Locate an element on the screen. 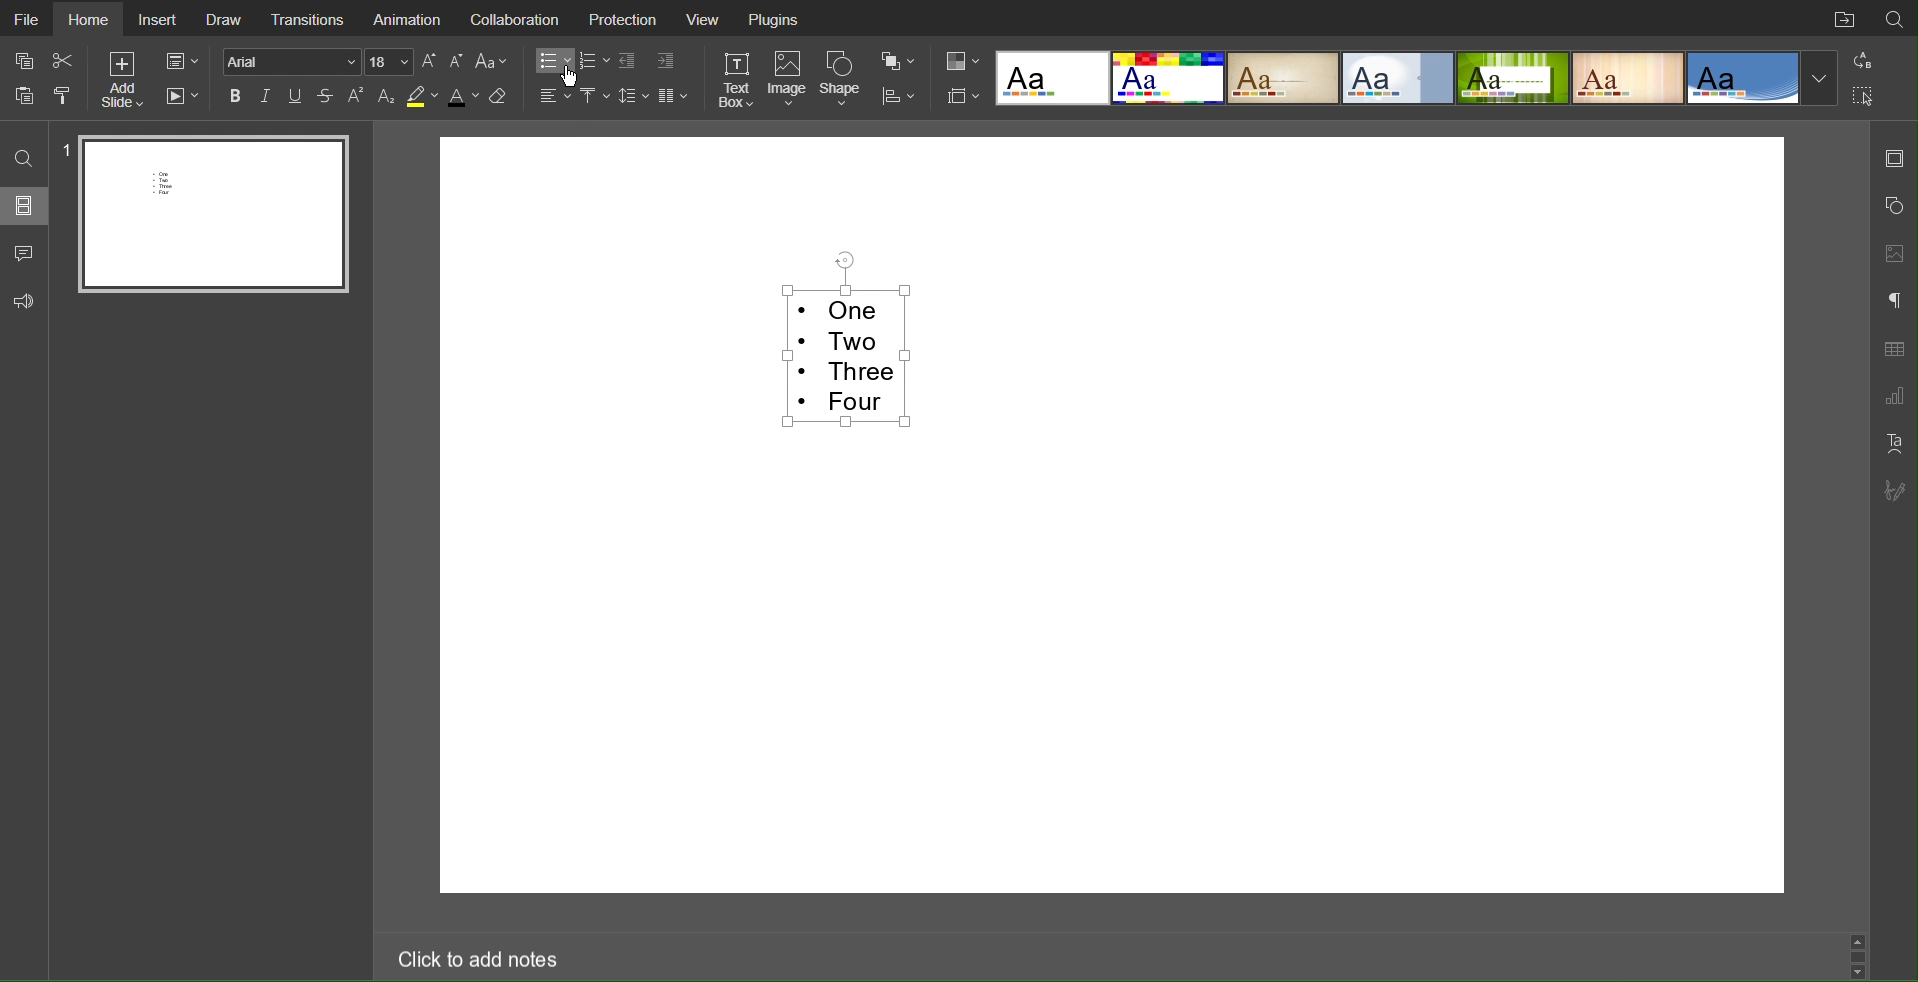 The image size is (1918, 982). Colors is located at coordinates (961, 61).